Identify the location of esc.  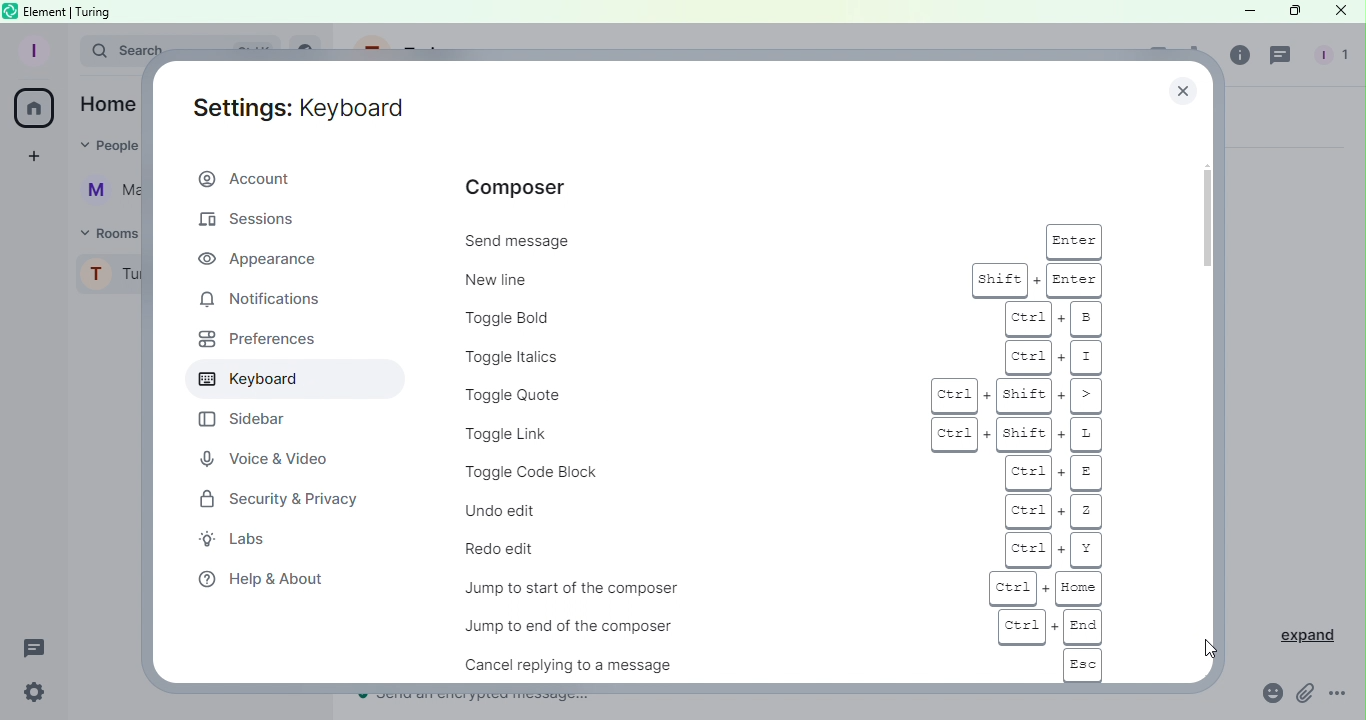
(1083, 666).